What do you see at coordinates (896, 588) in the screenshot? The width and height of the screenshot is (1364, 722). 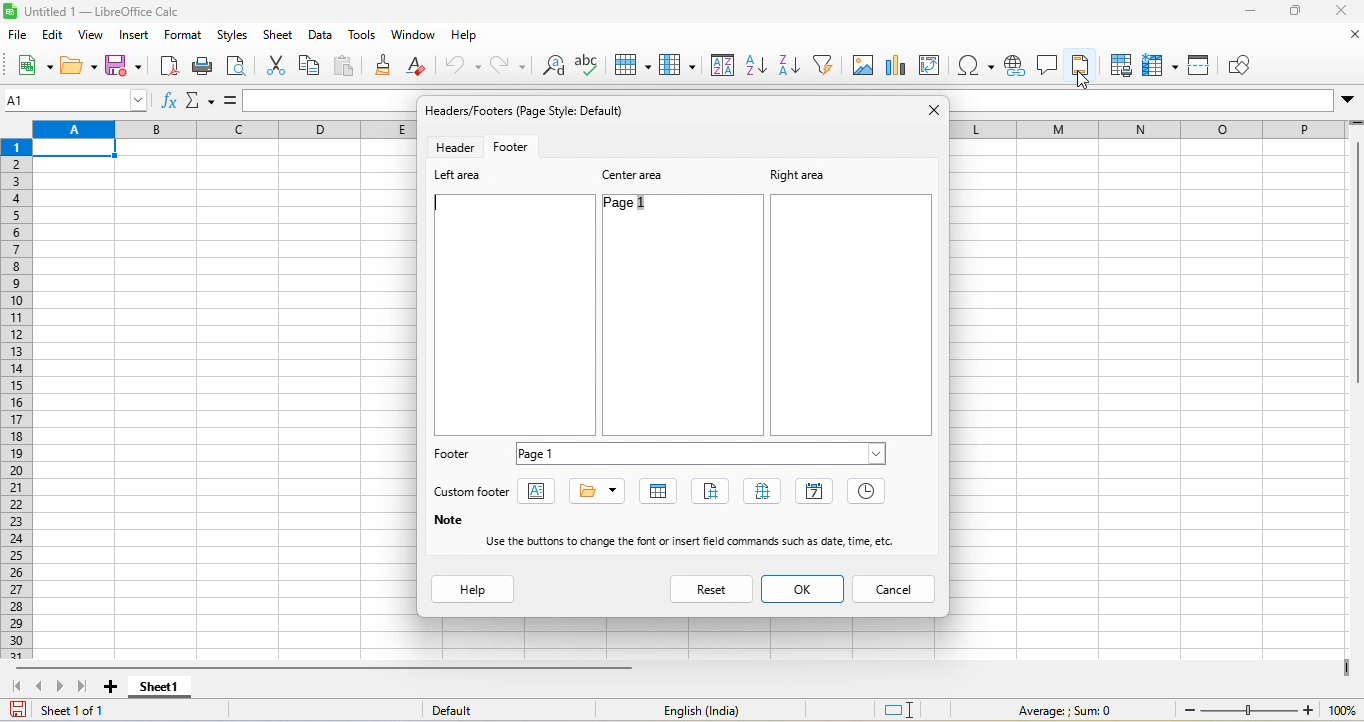 I see `cancel` at bounding box center [896, 588].